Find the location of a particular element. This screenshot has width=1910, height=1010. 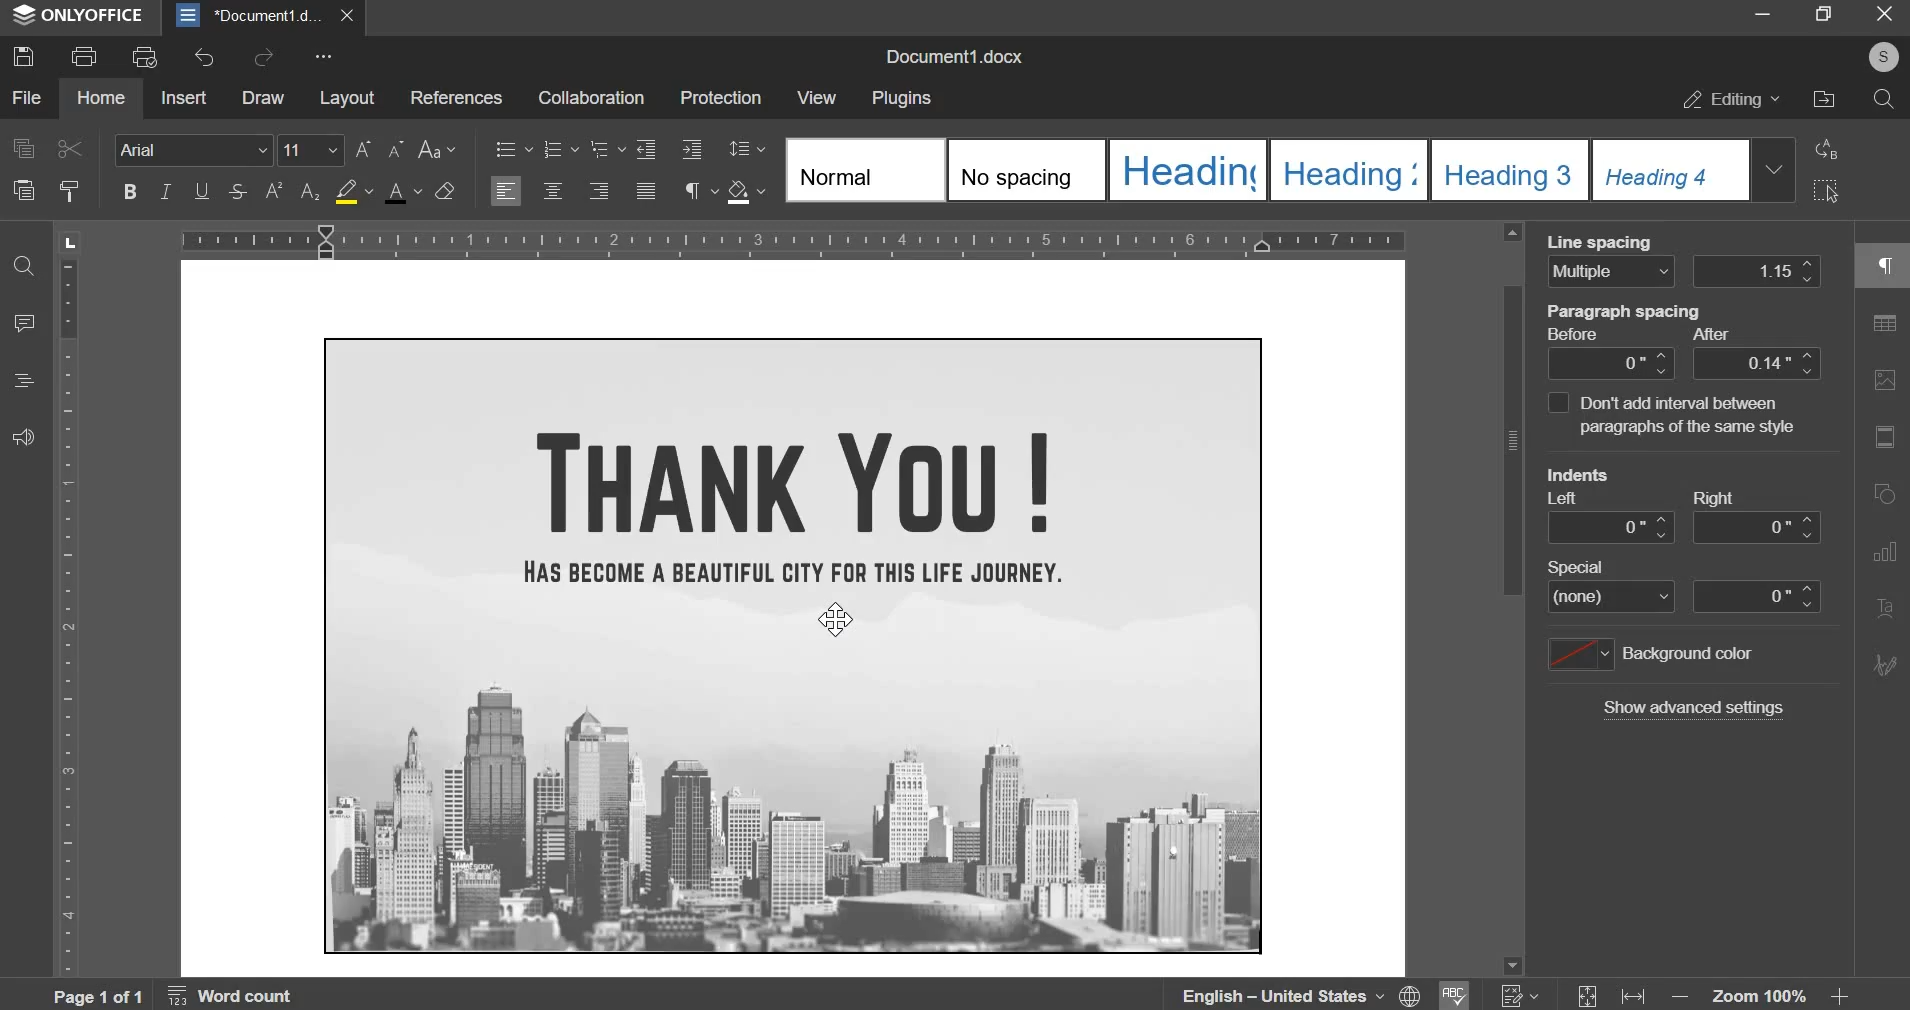

Page 1 of 1 is located at coordinates (102, 996).